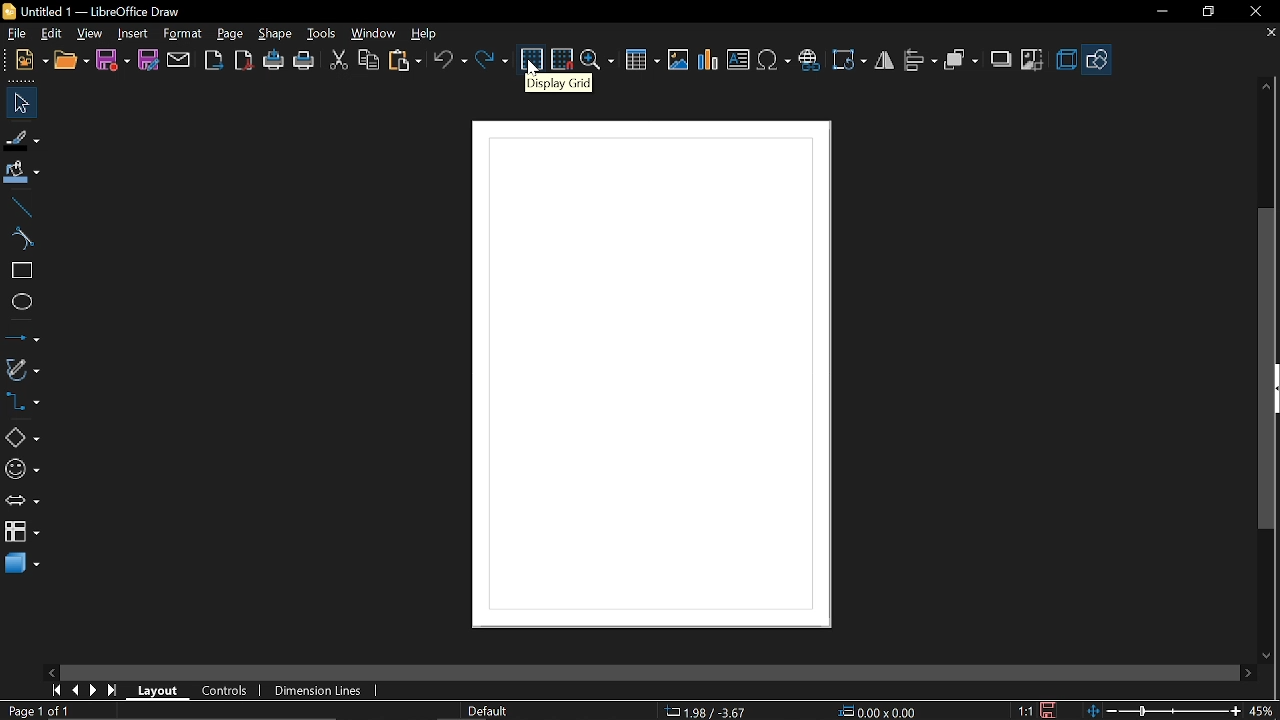 The width and height of the screenshot is (1280, 720). I want to click on Change zoom, so click(1163, 711).